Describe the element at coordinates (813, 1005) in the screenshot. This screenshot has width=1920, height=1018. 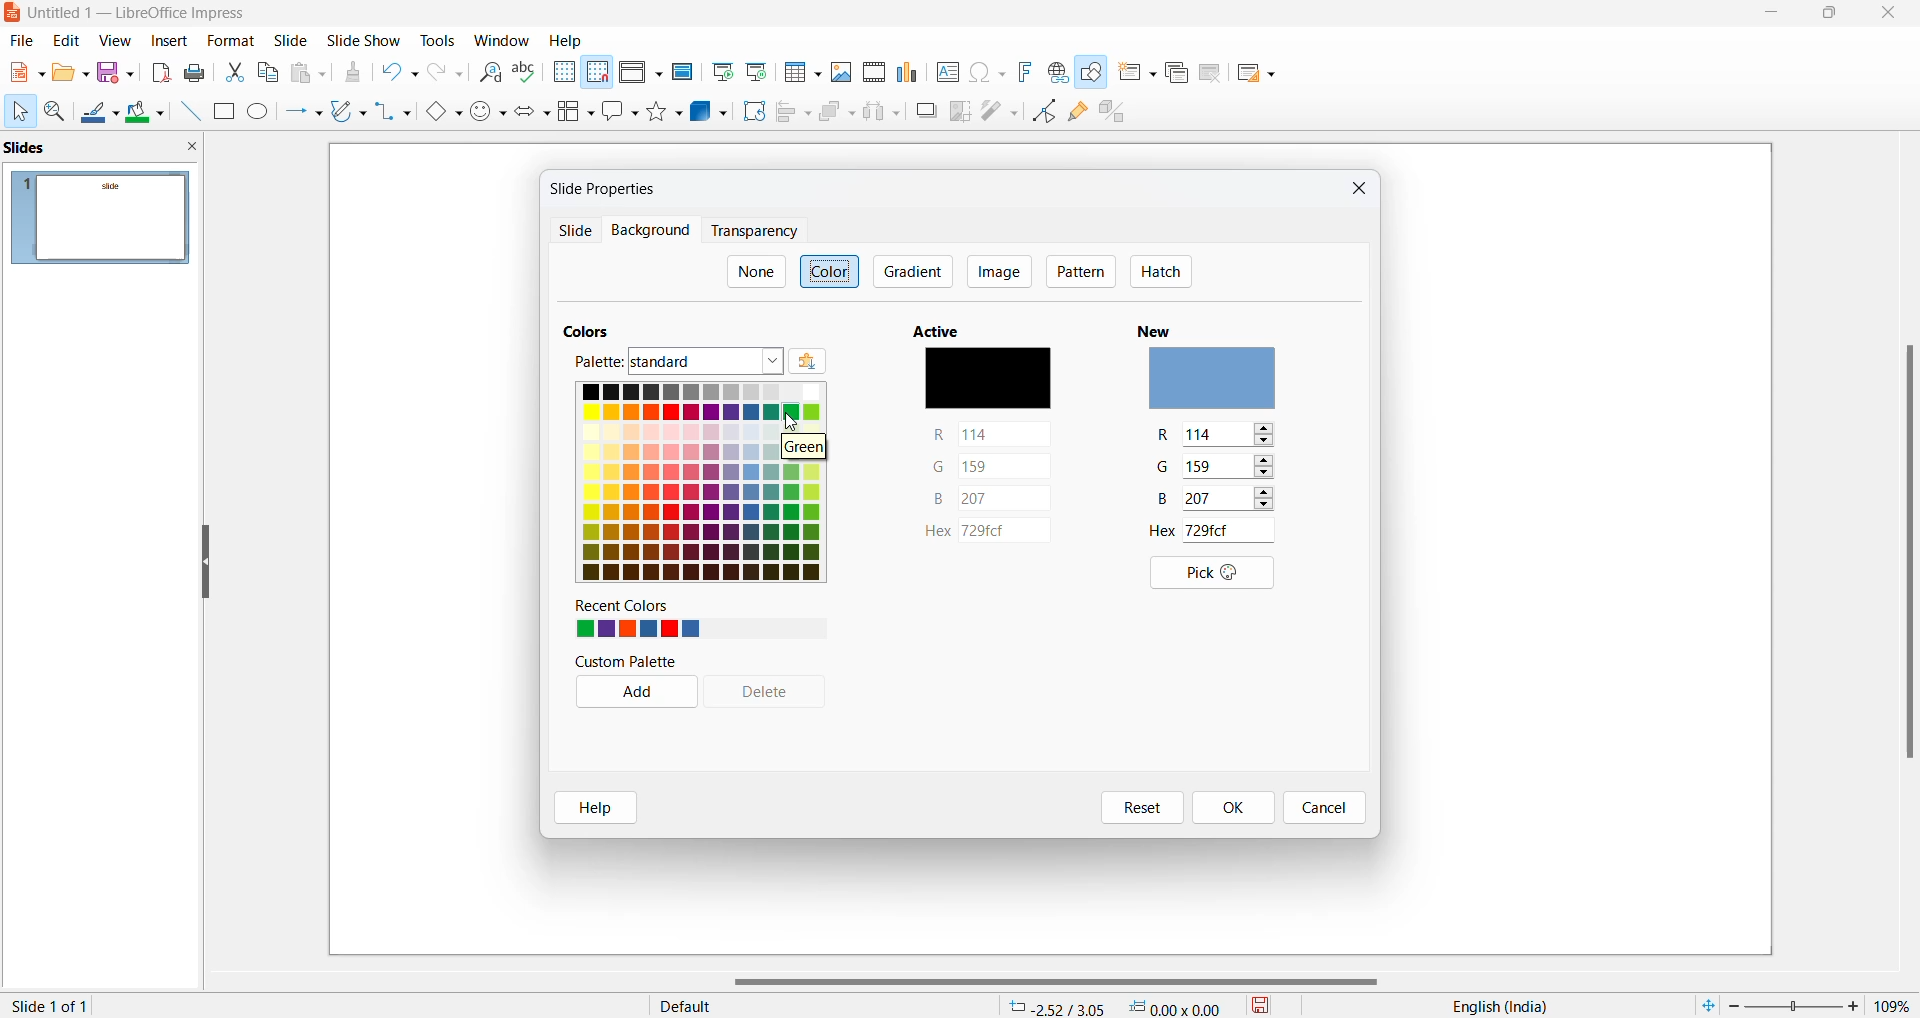
I see `page style` at that location.